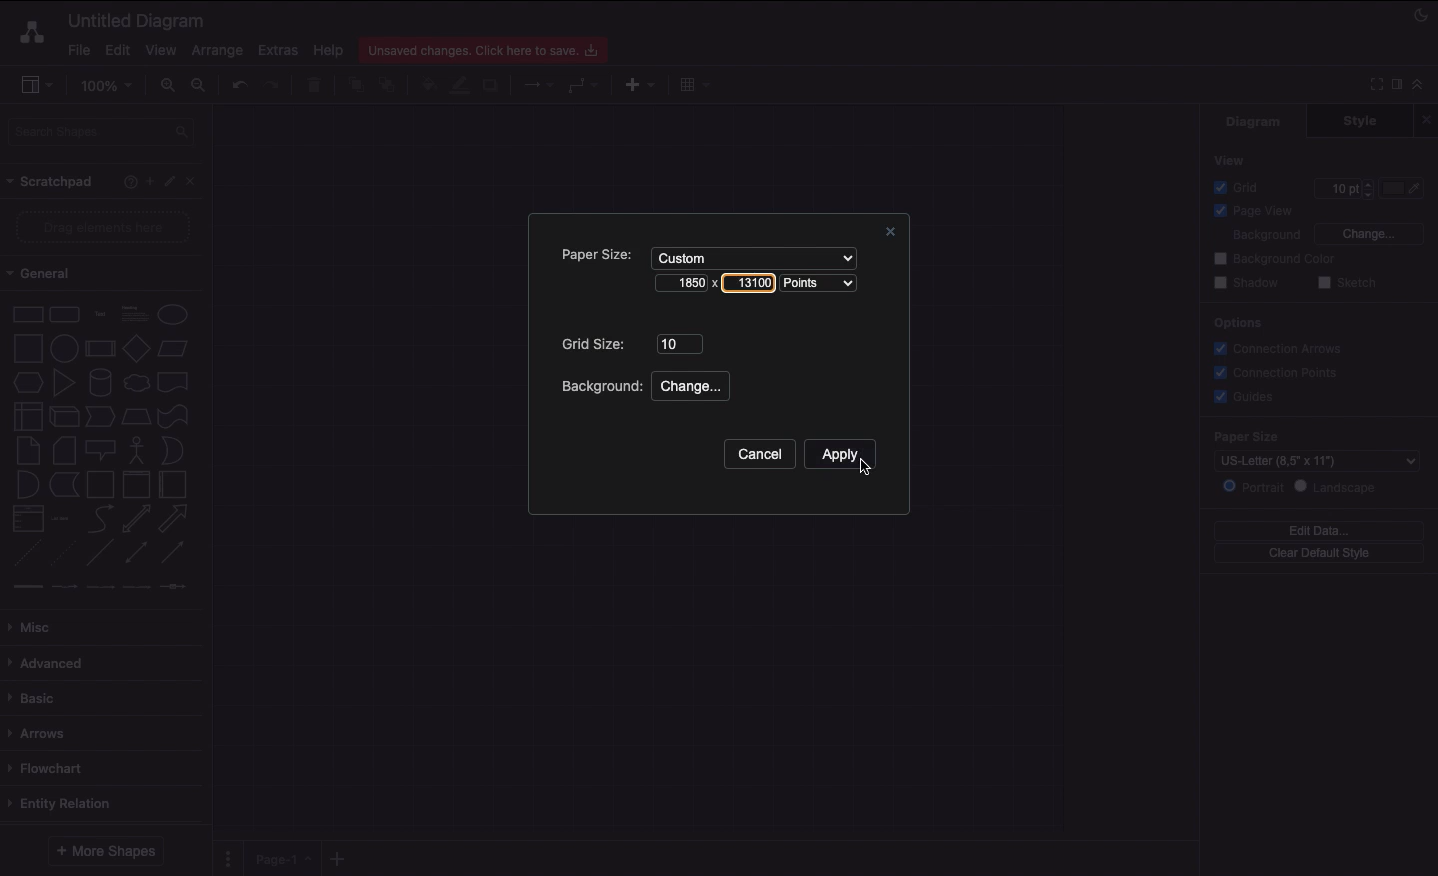 The height and width of the screenshot is (876, 1438). What do you see at coordinates (635, 83) in the screenshot?
I see `Insert` at bounding box center [635, 83].